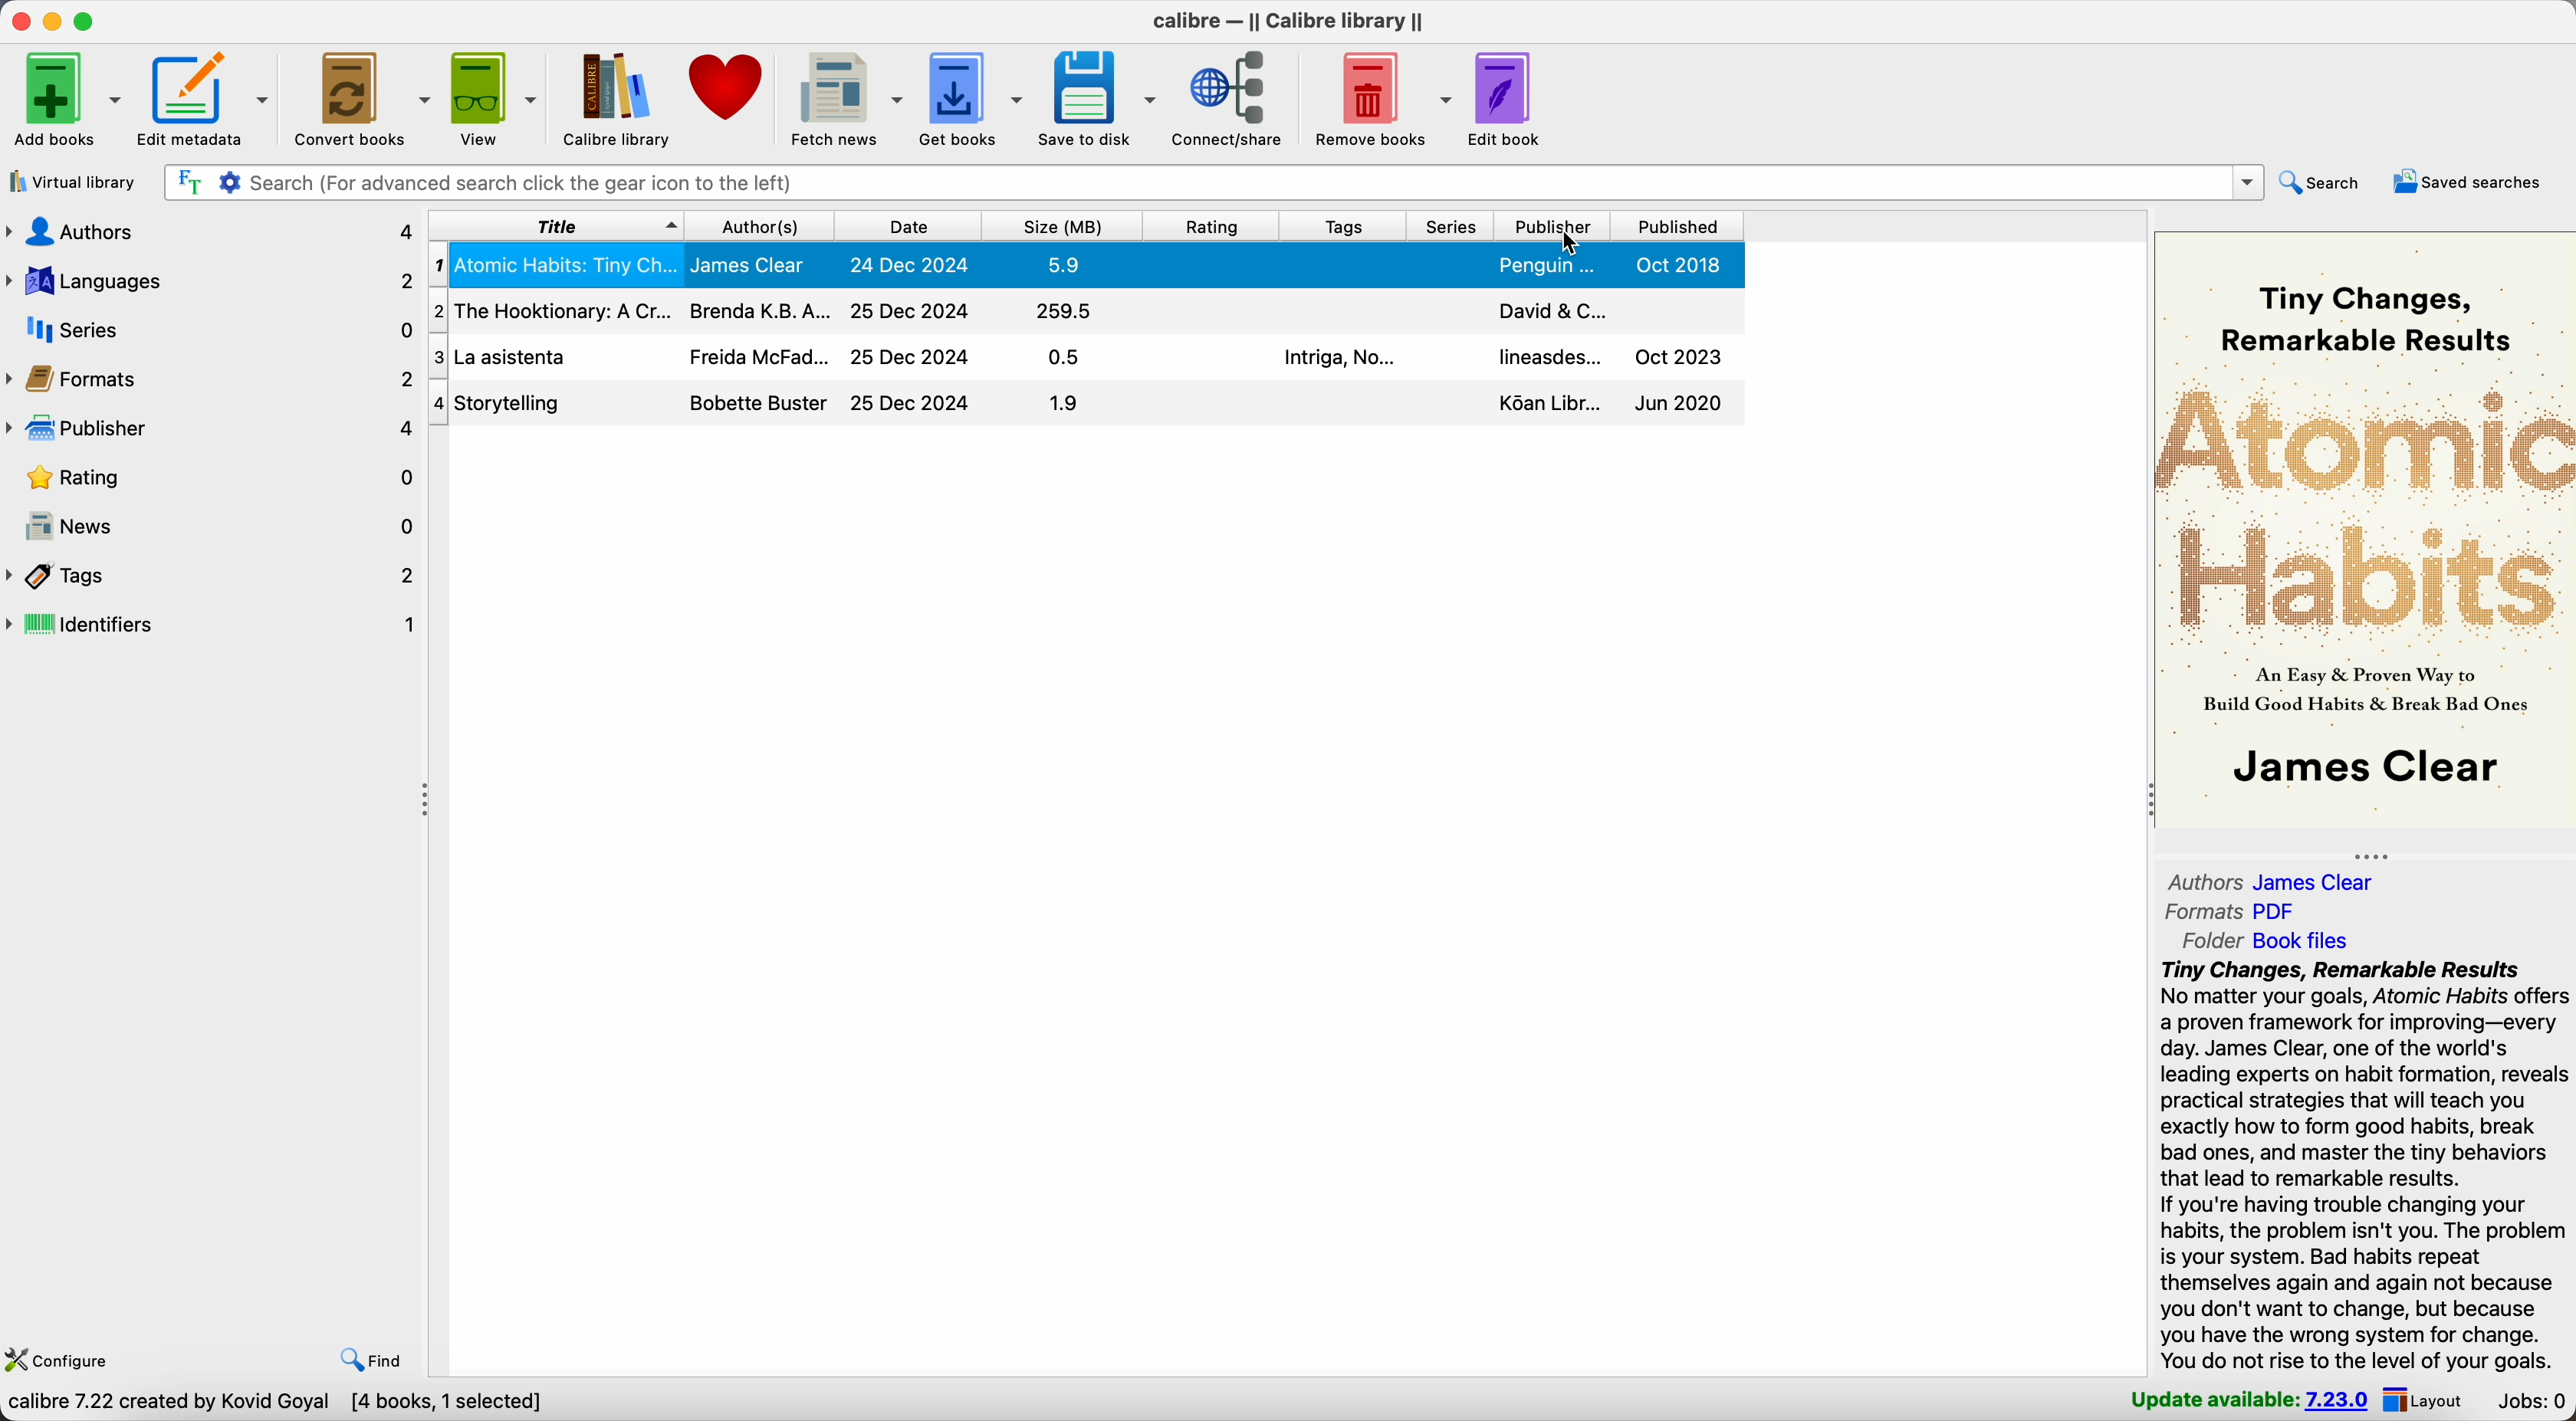 This screenshot has height=1421, width=2576. I want to click on the hooktionary: ACr..., so click(566, 311).